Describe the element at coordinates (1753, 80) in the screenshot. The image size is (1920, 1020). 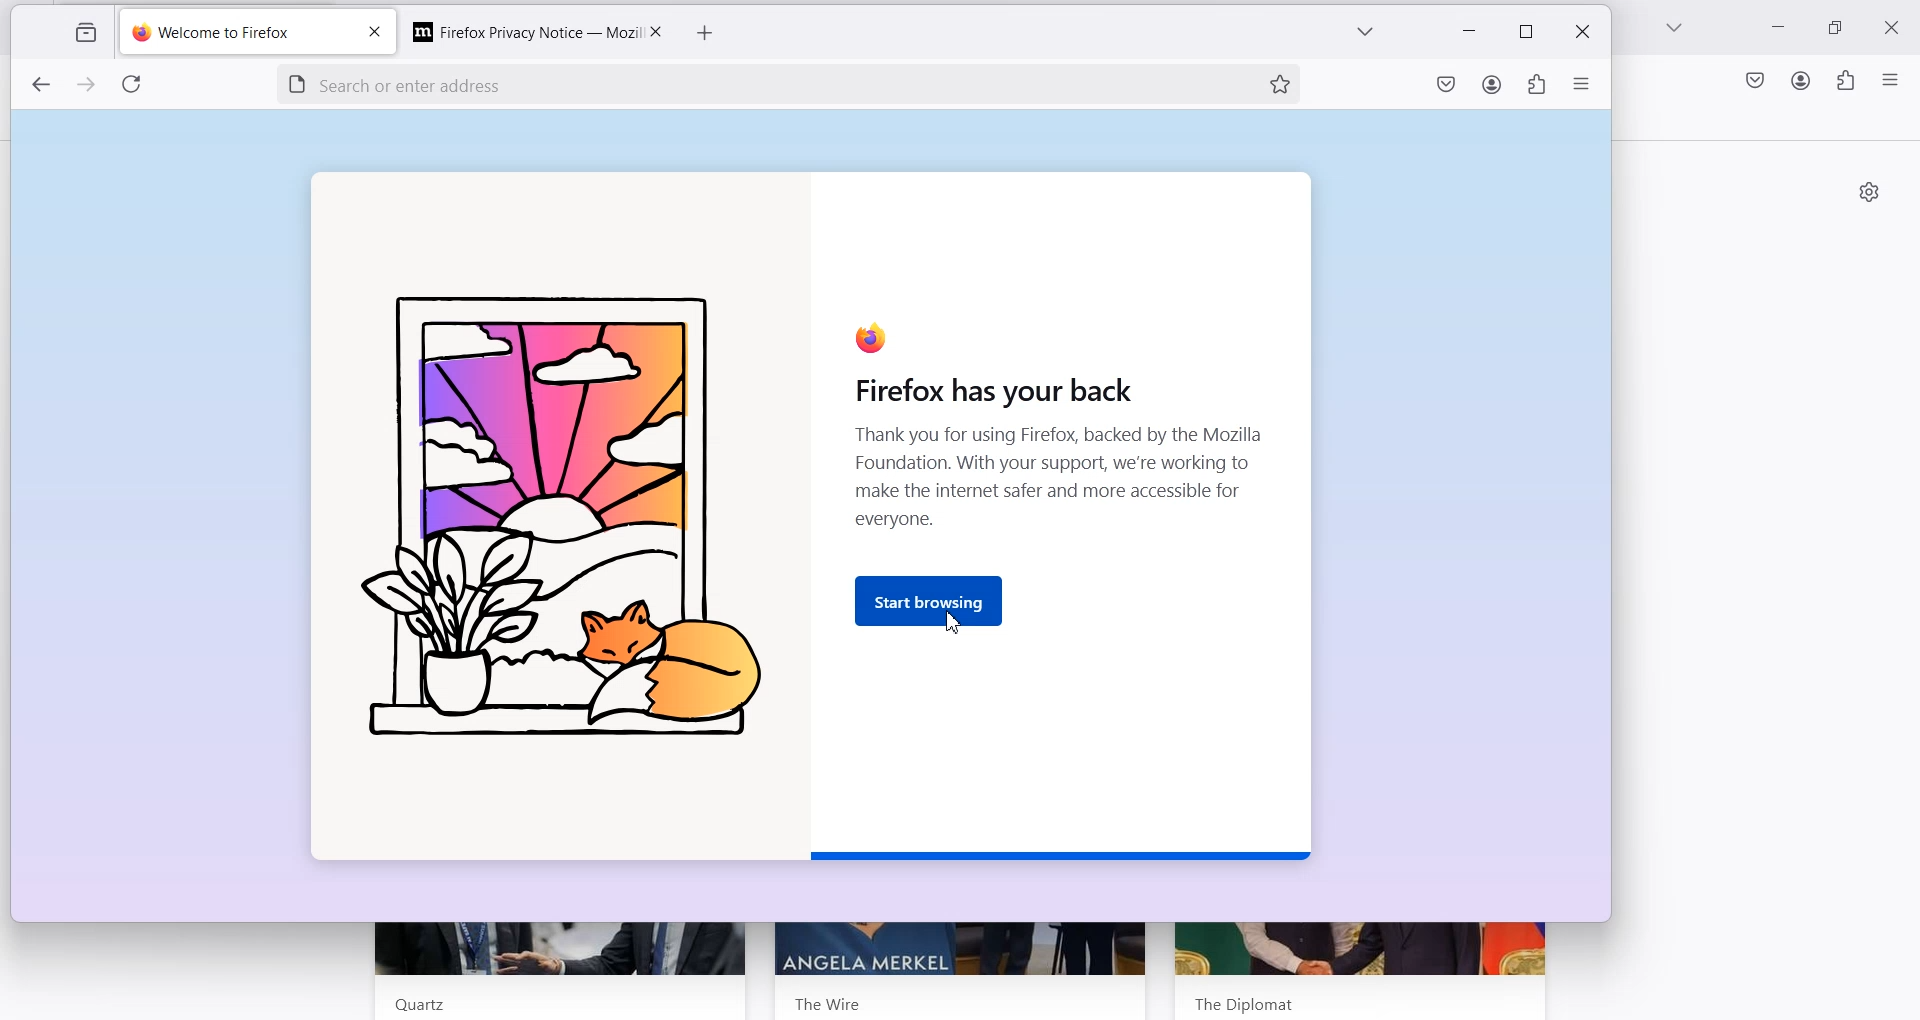
I see `Save to Pocket` at that location.